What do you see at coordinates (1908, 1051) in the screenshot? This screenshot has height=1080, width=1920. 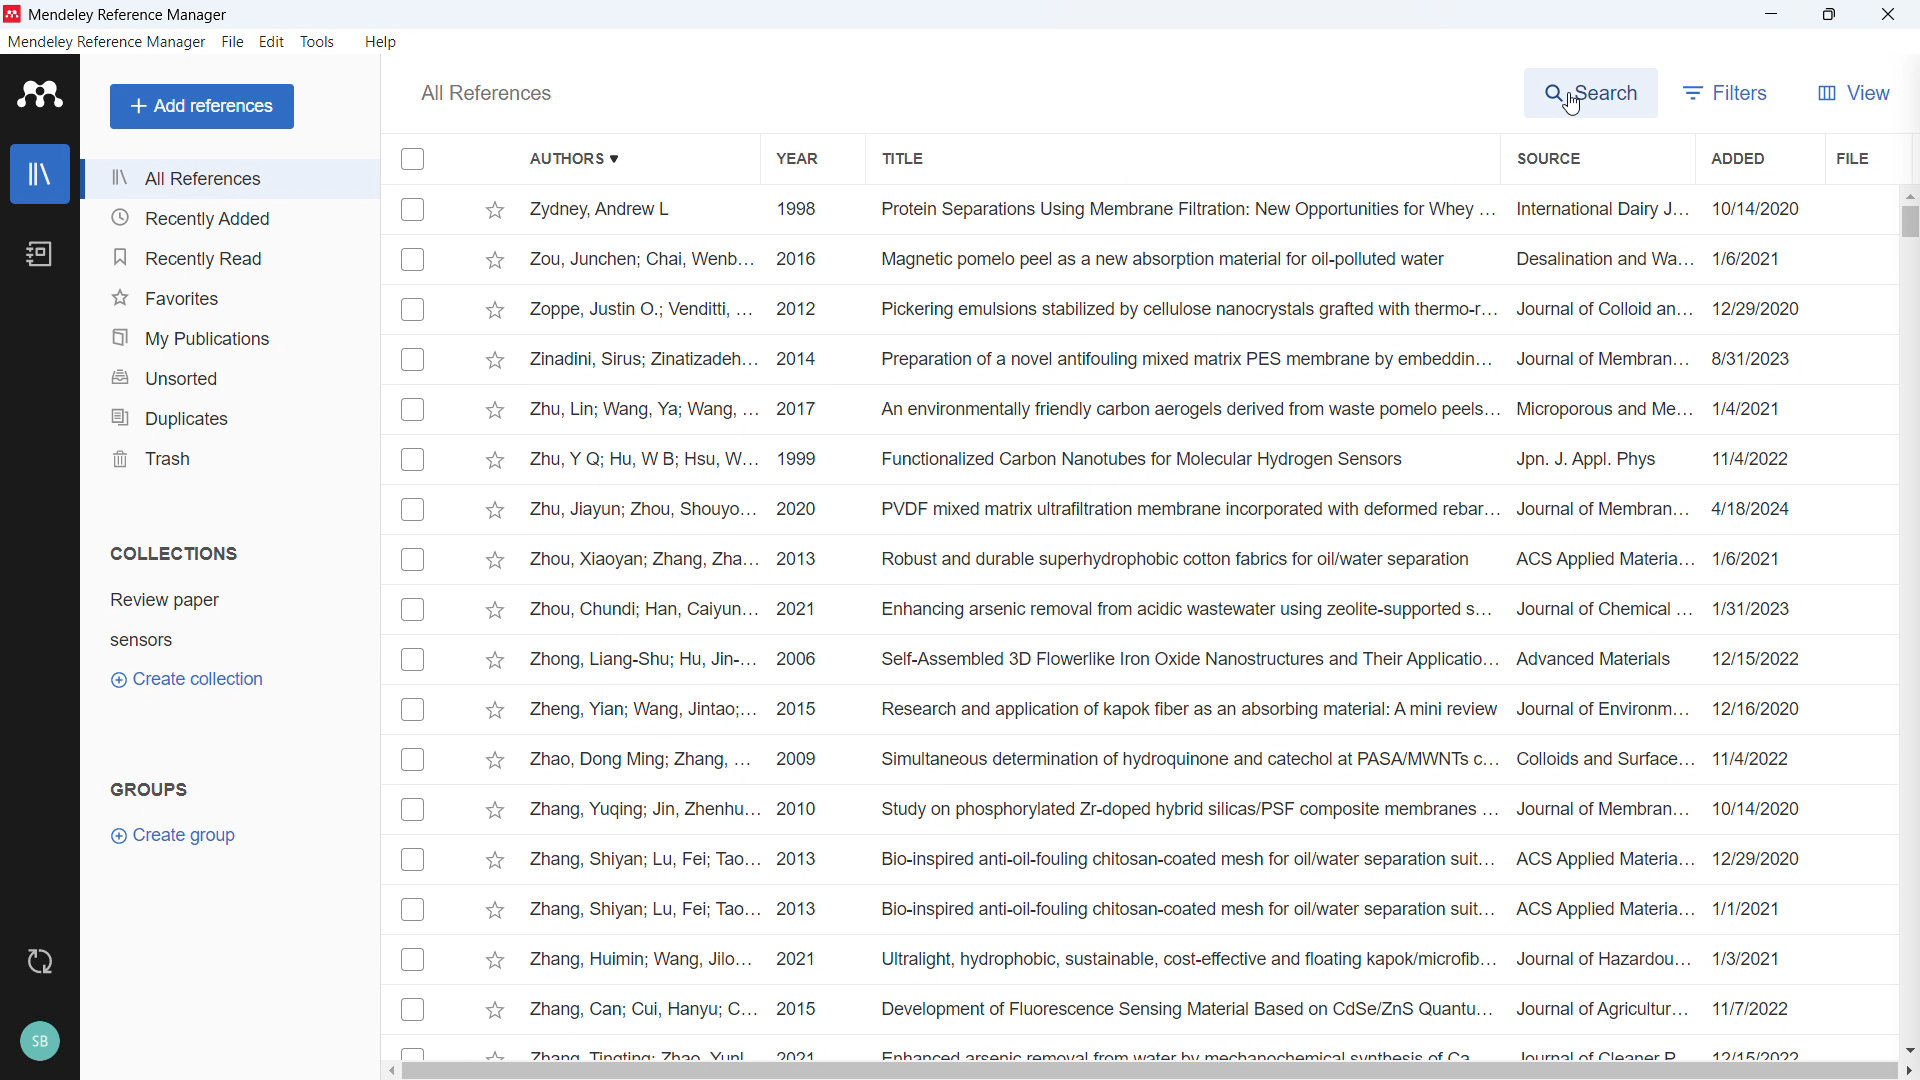 I see `Scroll down ` at bounding box center [1908, 1051].